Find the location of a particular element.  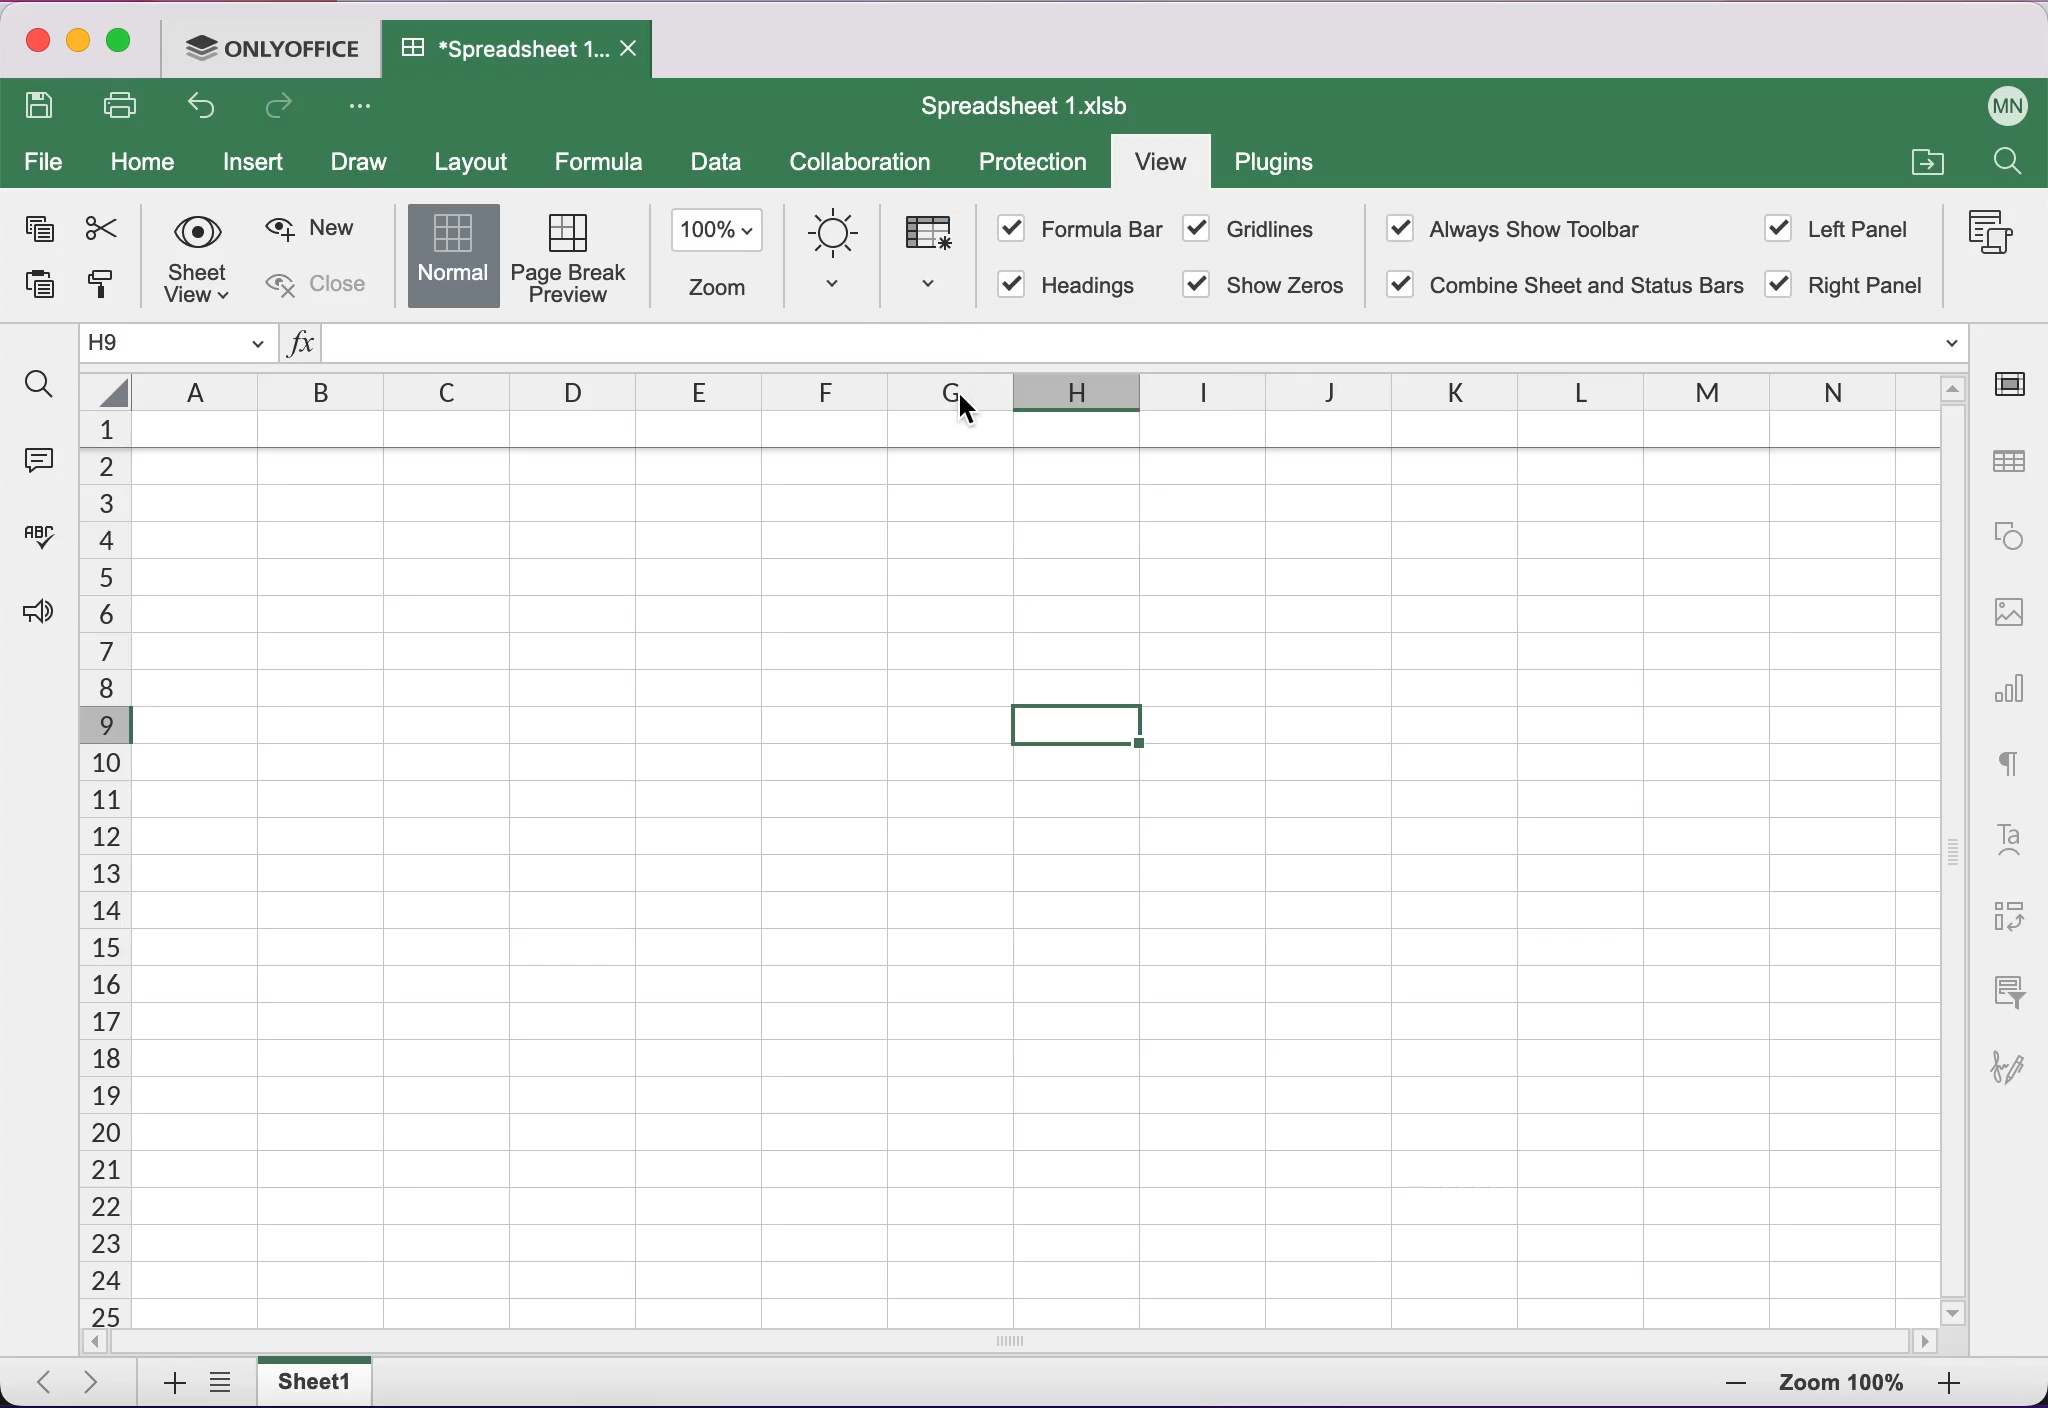

cells is located at coordinates (102, 869).